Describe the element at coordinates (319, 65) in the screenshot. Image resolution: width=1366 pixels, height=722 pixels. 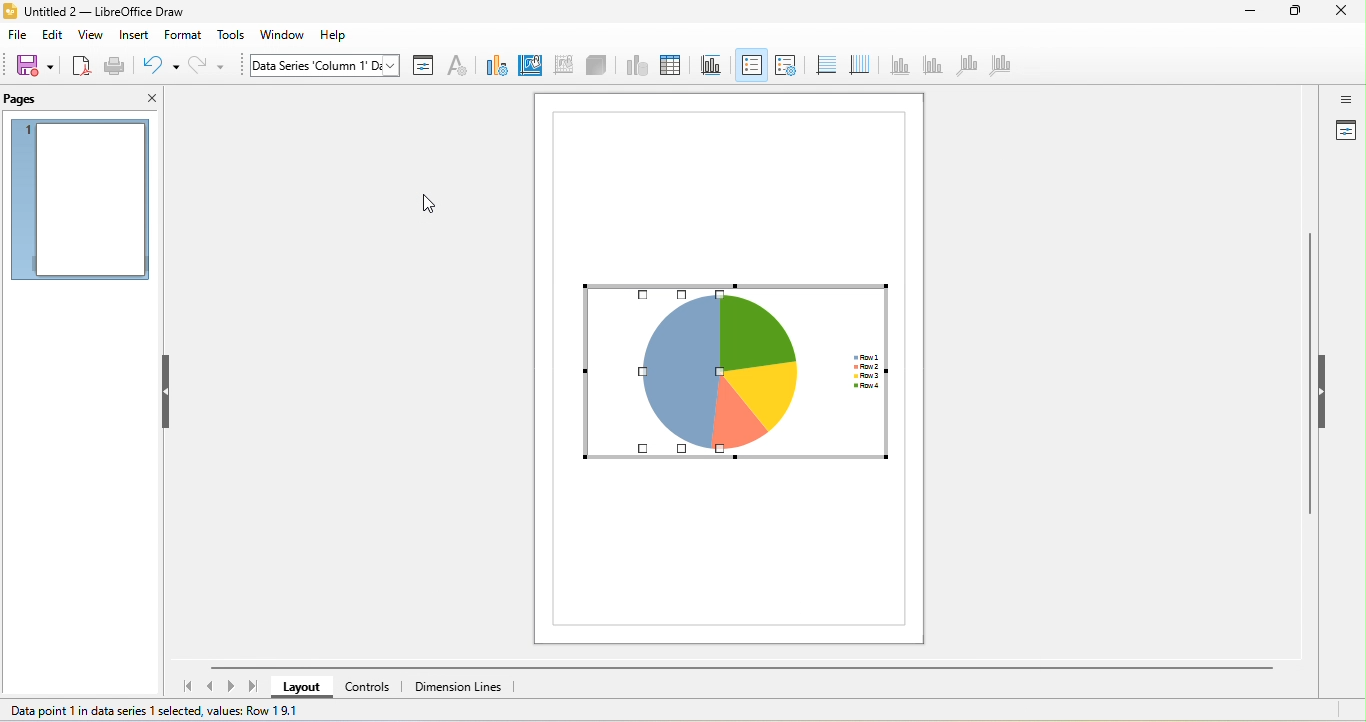
I see `chart area` at that location.